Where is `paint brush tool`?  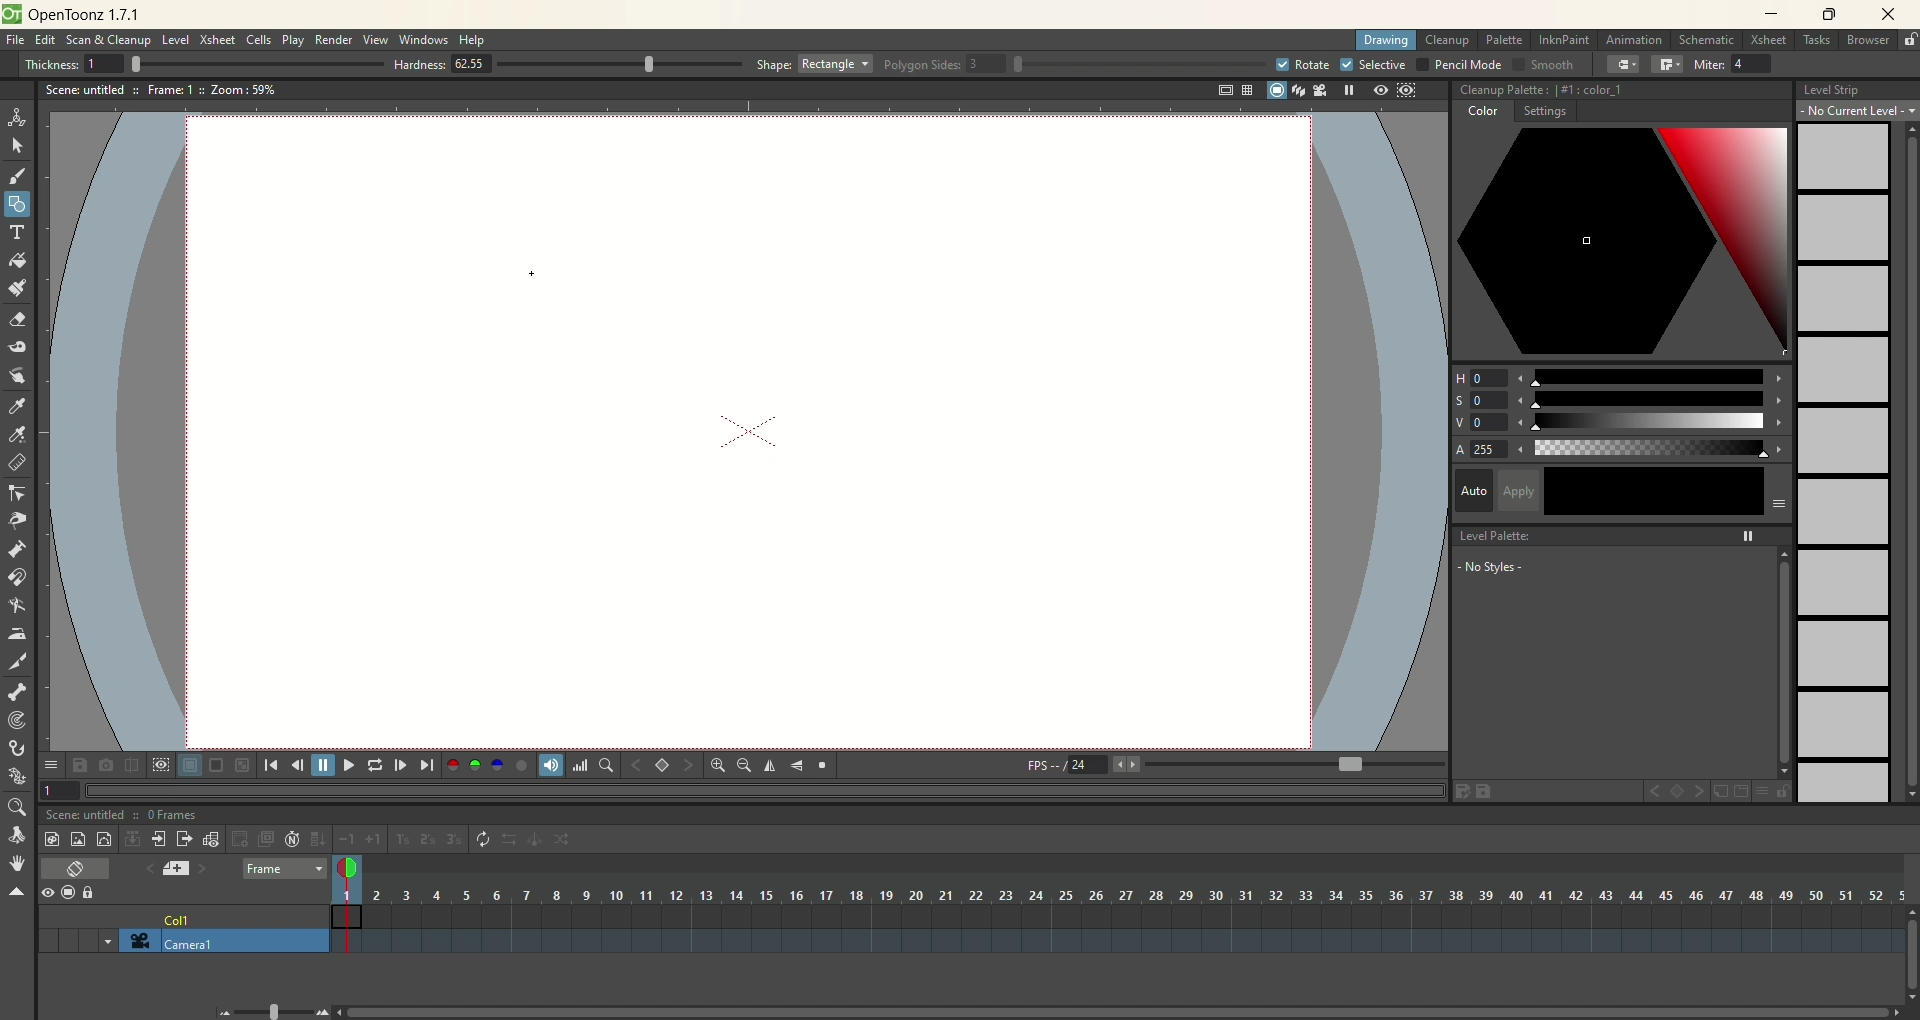 paint brush tool is located at coordinates (17, 286).